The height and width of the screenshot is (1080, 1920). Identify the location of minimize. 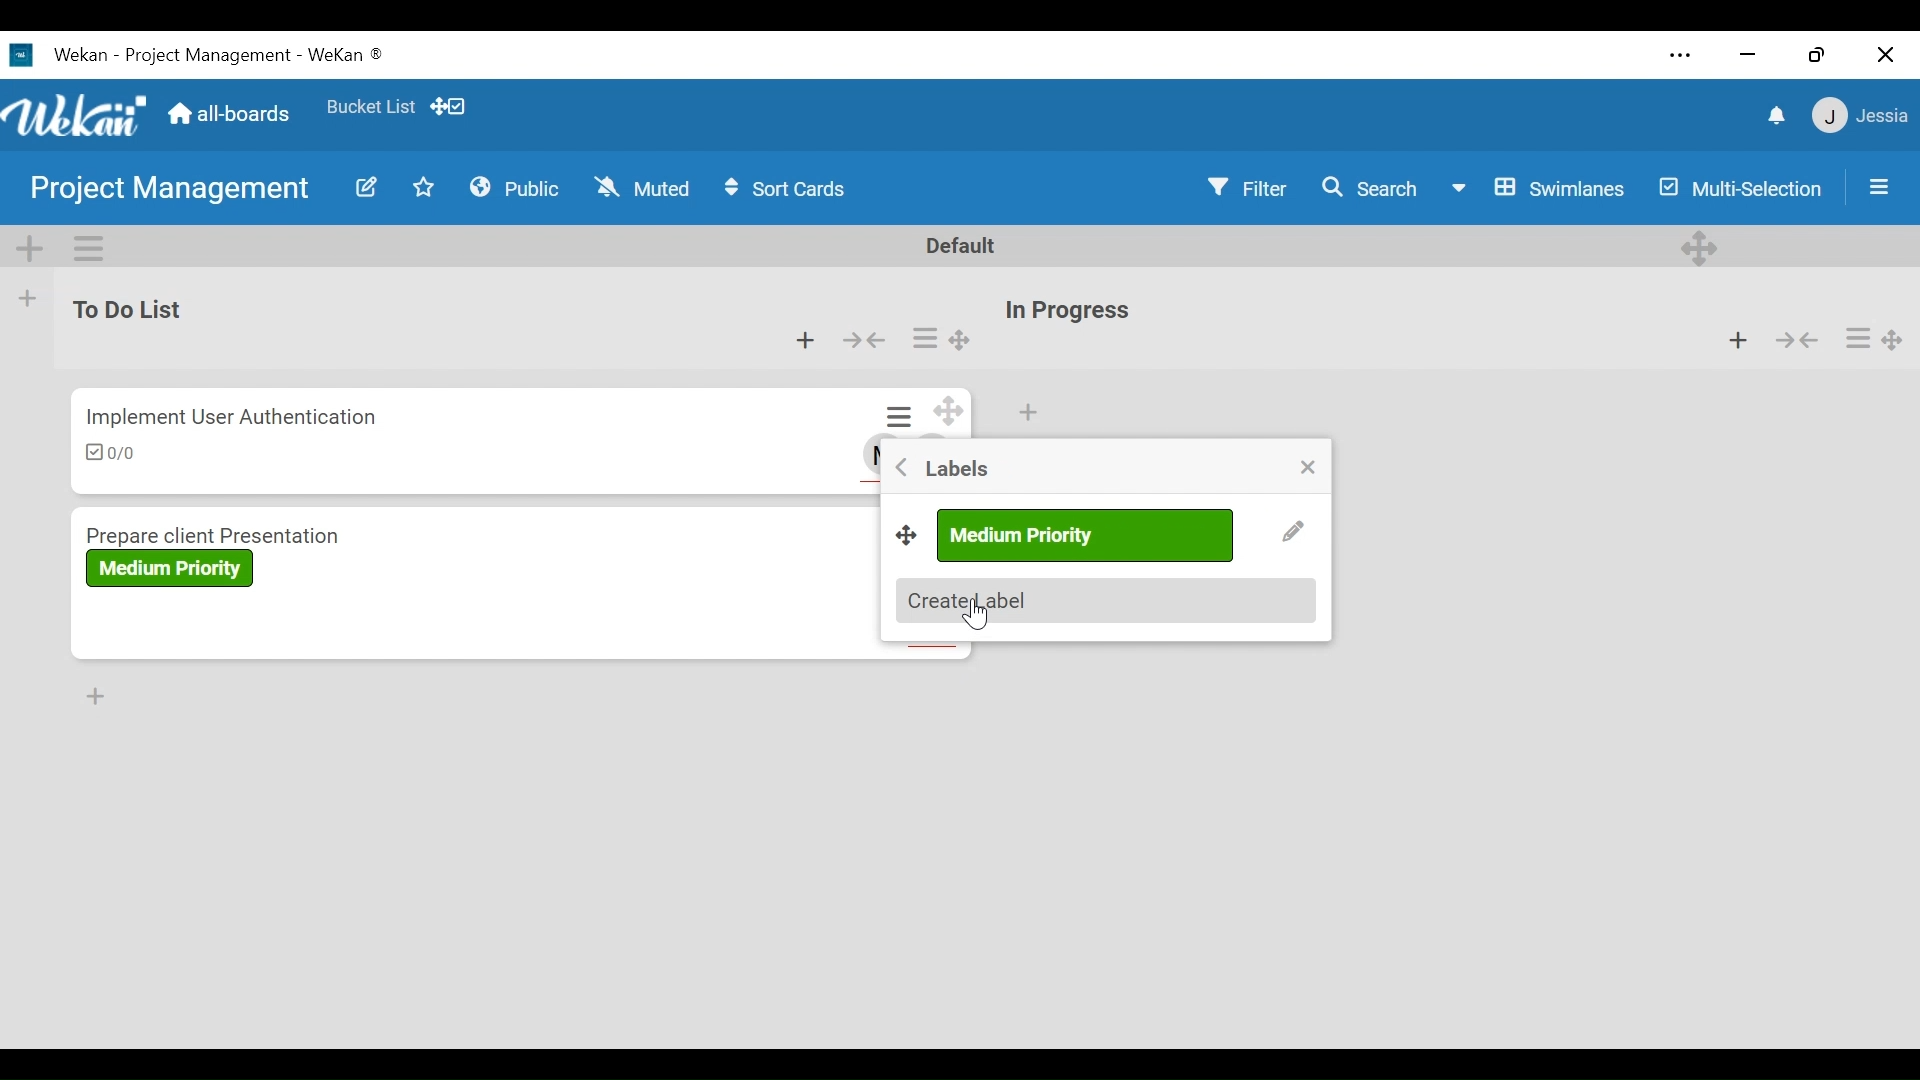
(1745, 54).